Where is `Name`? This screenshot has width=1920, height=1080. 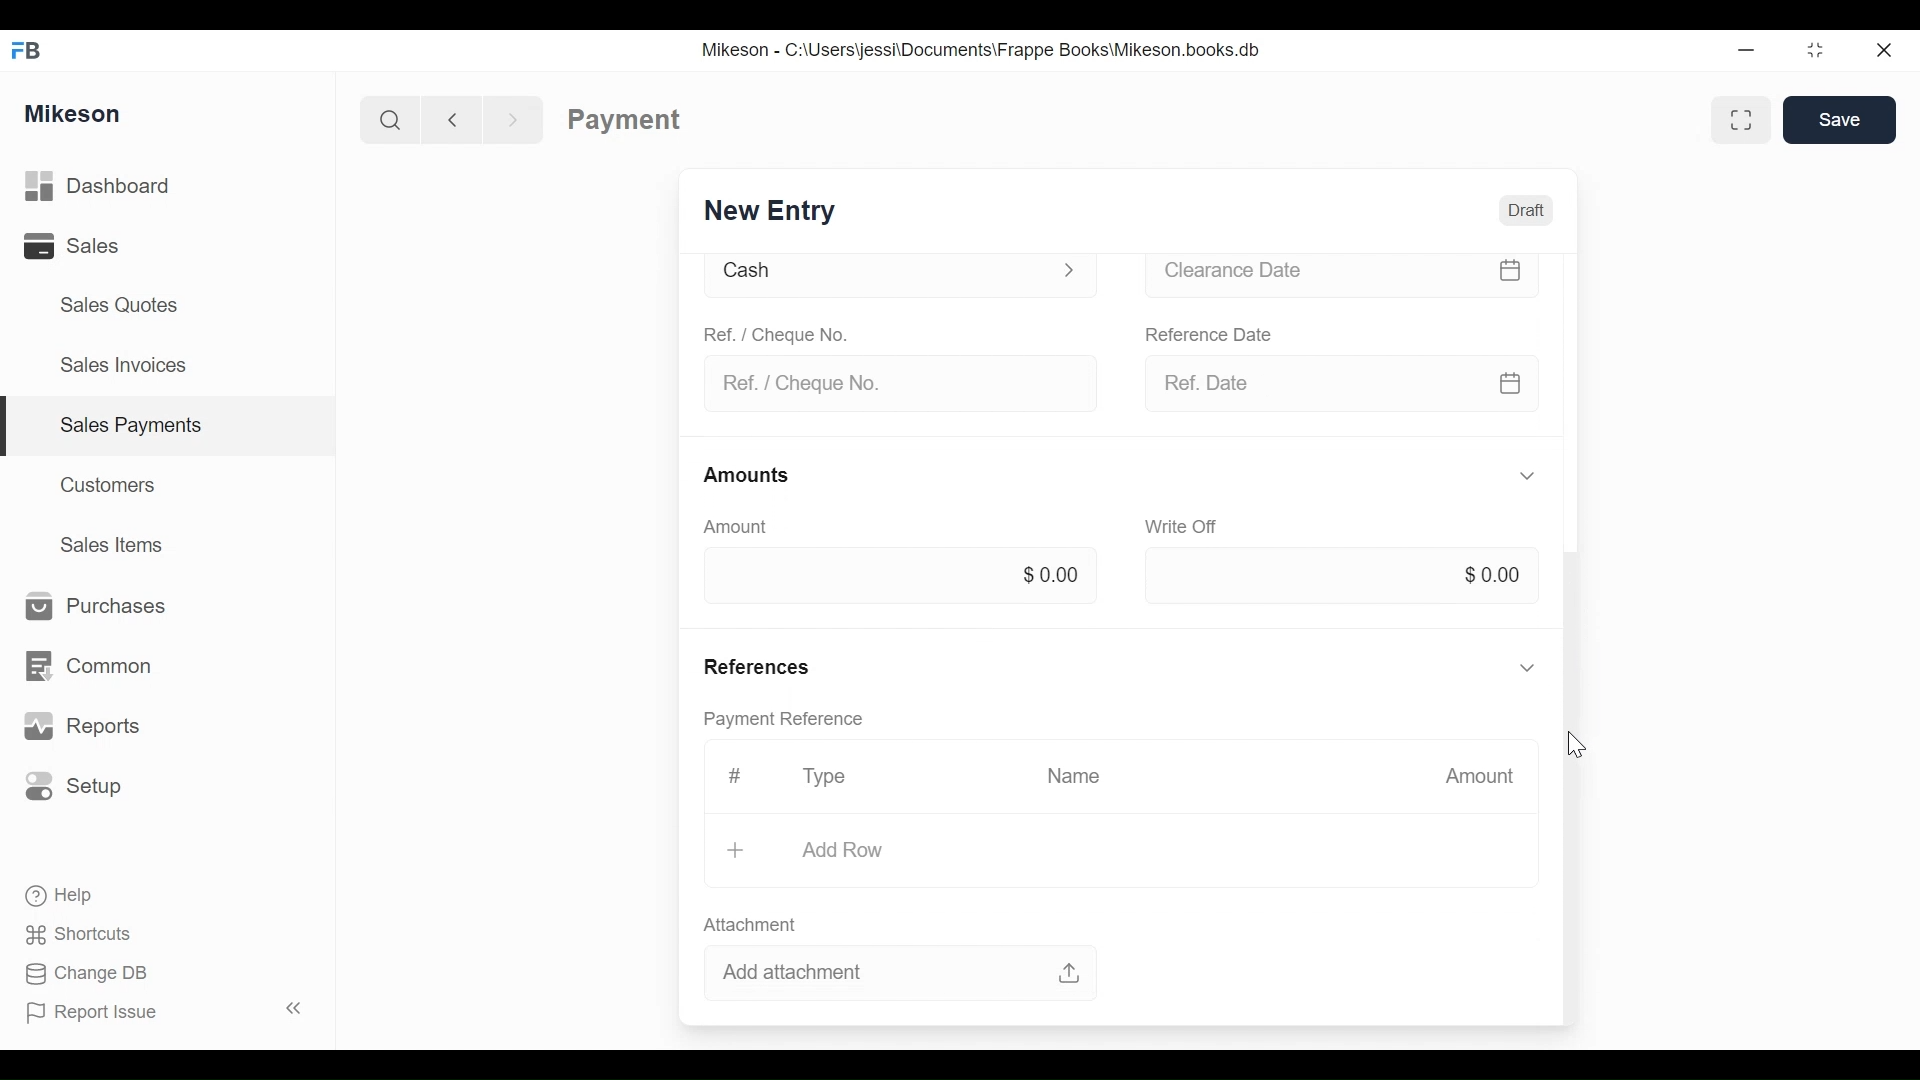
Name is located at coordinates (1079, 776).